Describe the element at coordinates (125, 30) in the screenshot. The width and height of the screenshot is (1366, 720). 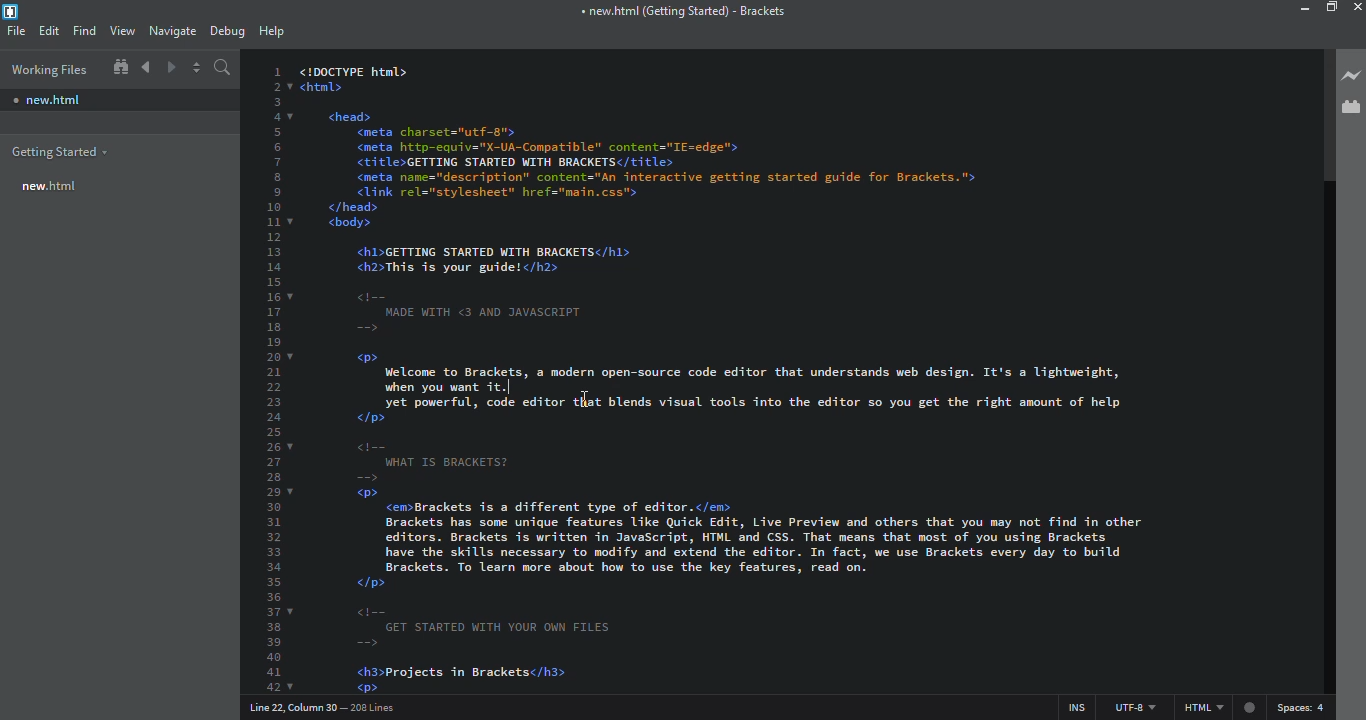
I see `view` at that location.